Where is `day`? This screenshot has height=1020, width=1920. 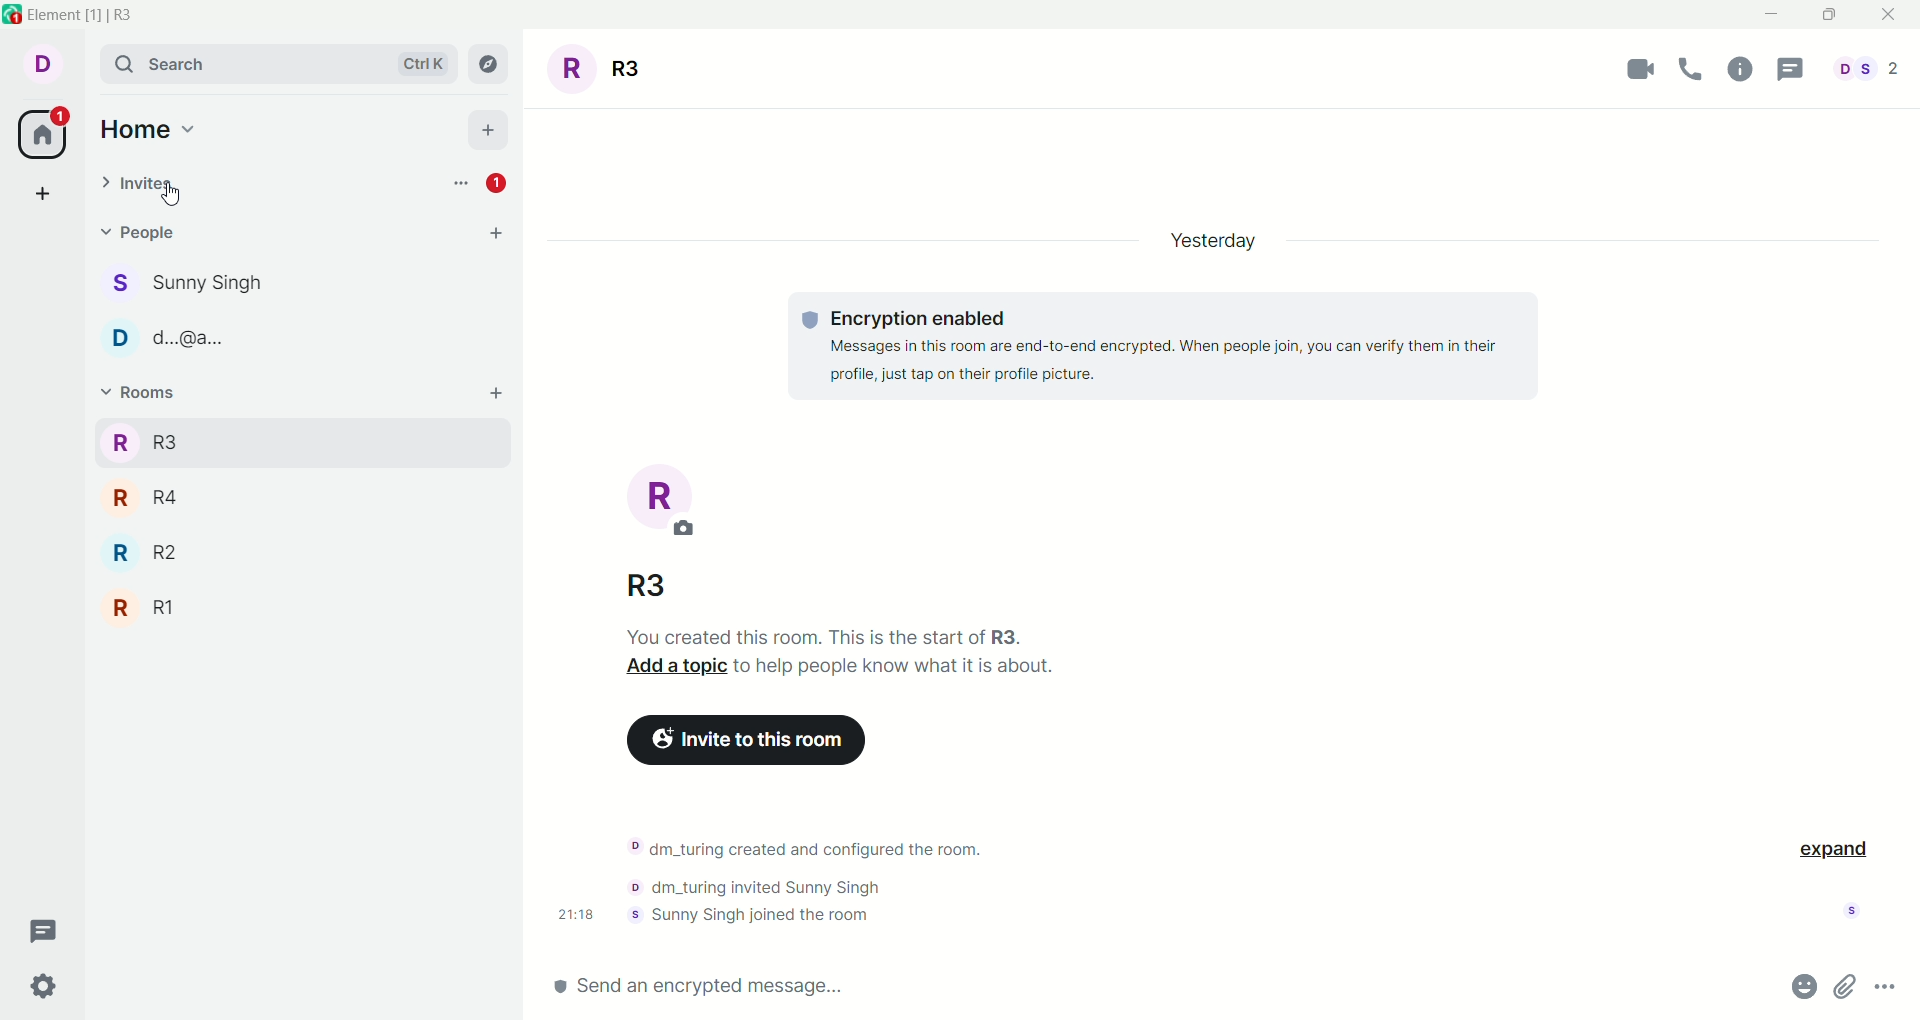 day is located at coordinates (1222, 242).